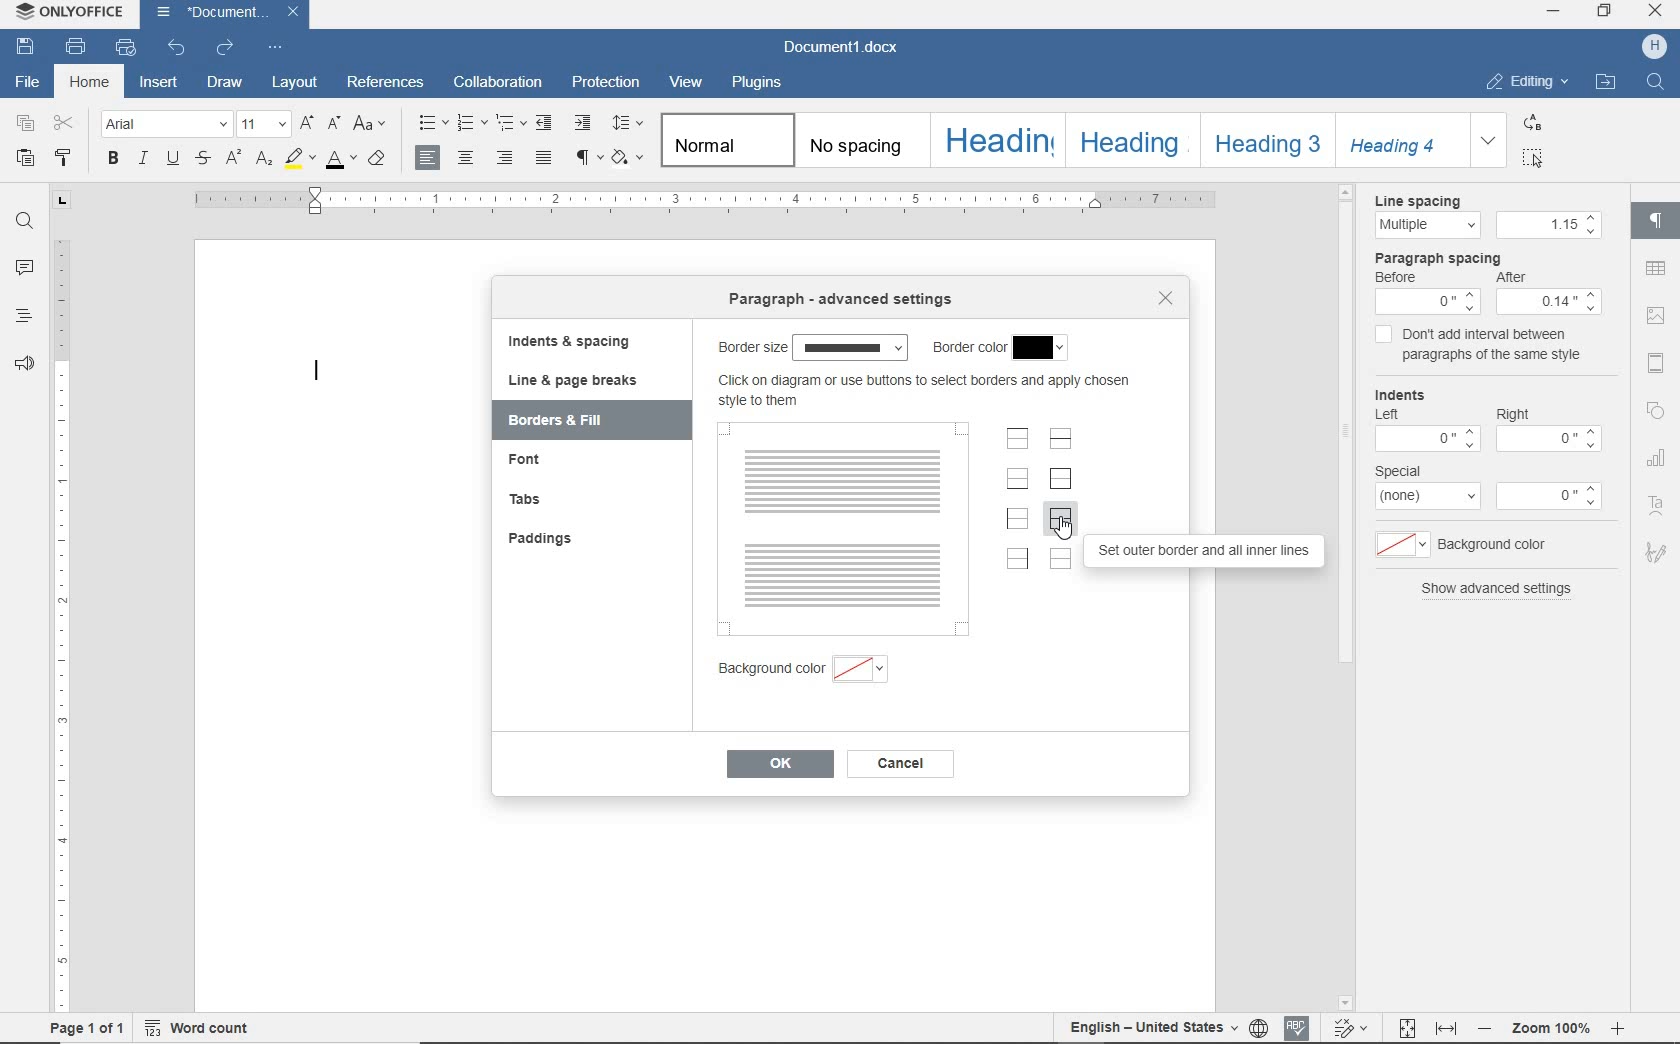  What do you see at coordinates (1352, 1030) in the screenshot?
I see `Track changes` at bounding box center [1352, 1030].